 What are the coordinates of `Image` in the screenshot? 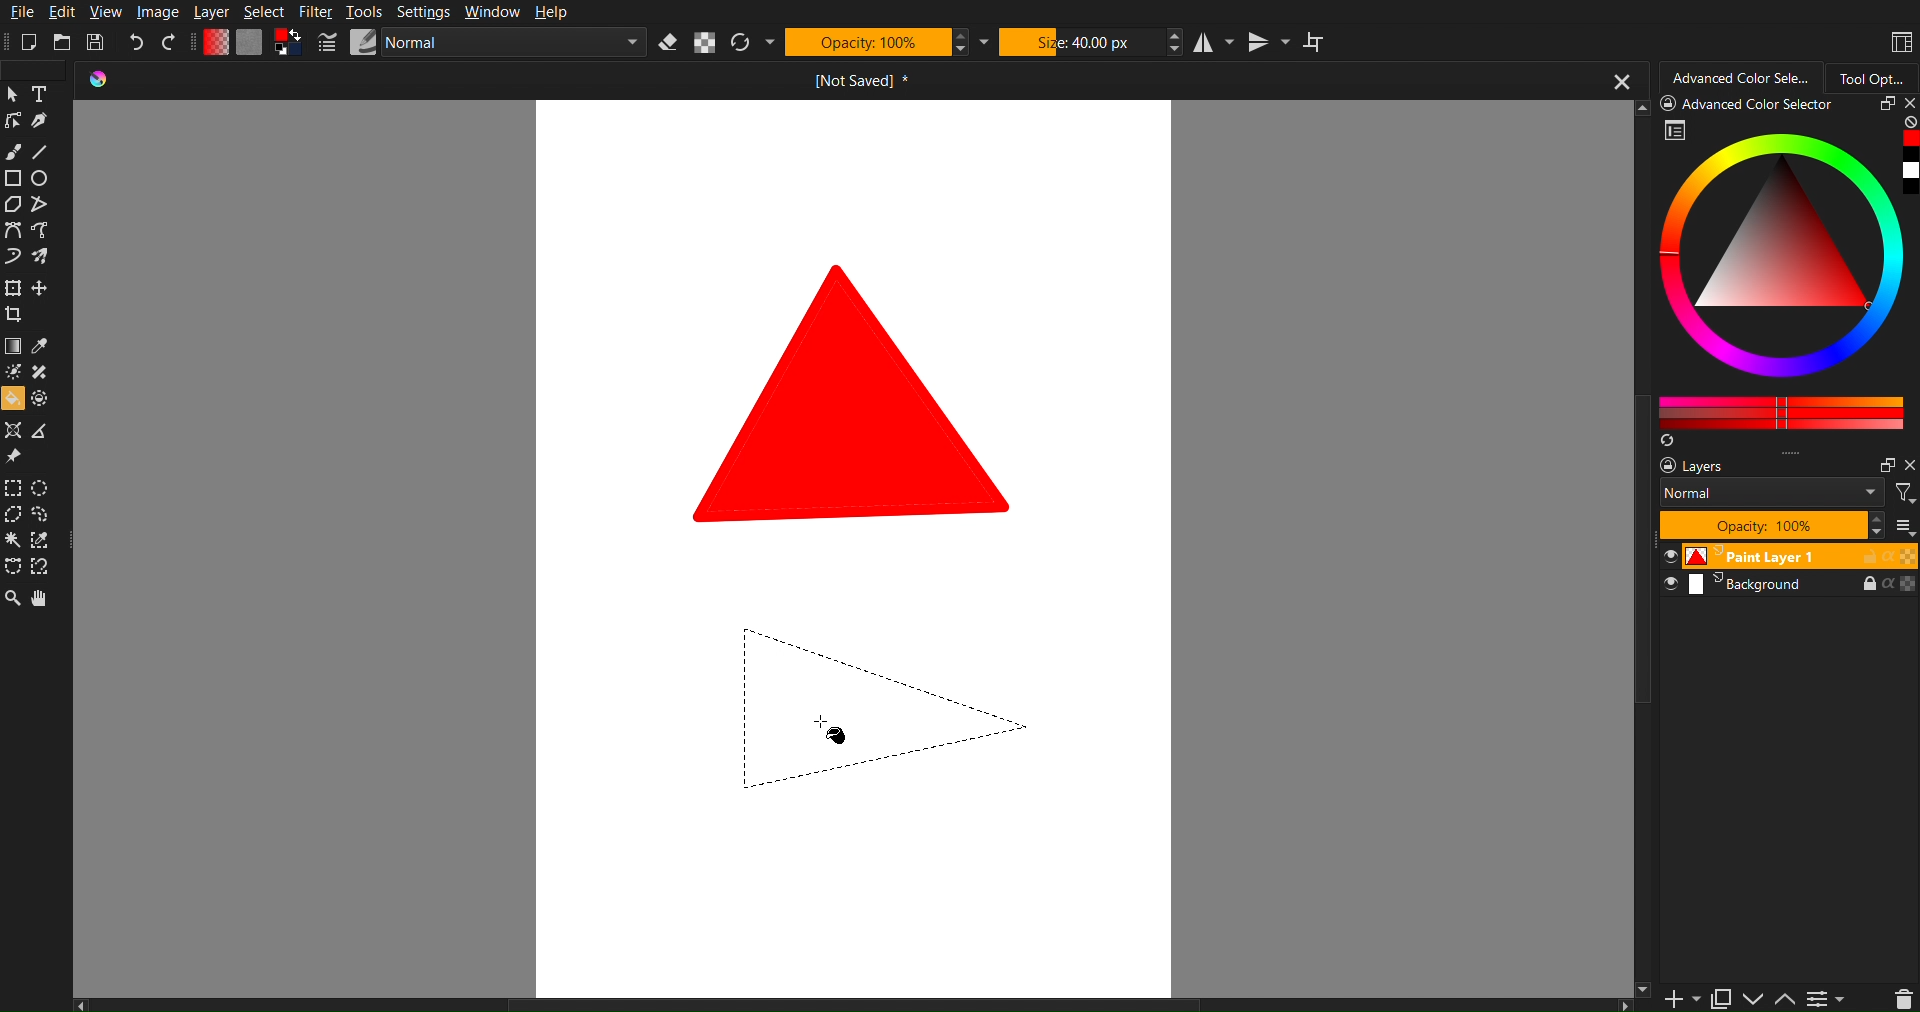 It's located at (162, 12).